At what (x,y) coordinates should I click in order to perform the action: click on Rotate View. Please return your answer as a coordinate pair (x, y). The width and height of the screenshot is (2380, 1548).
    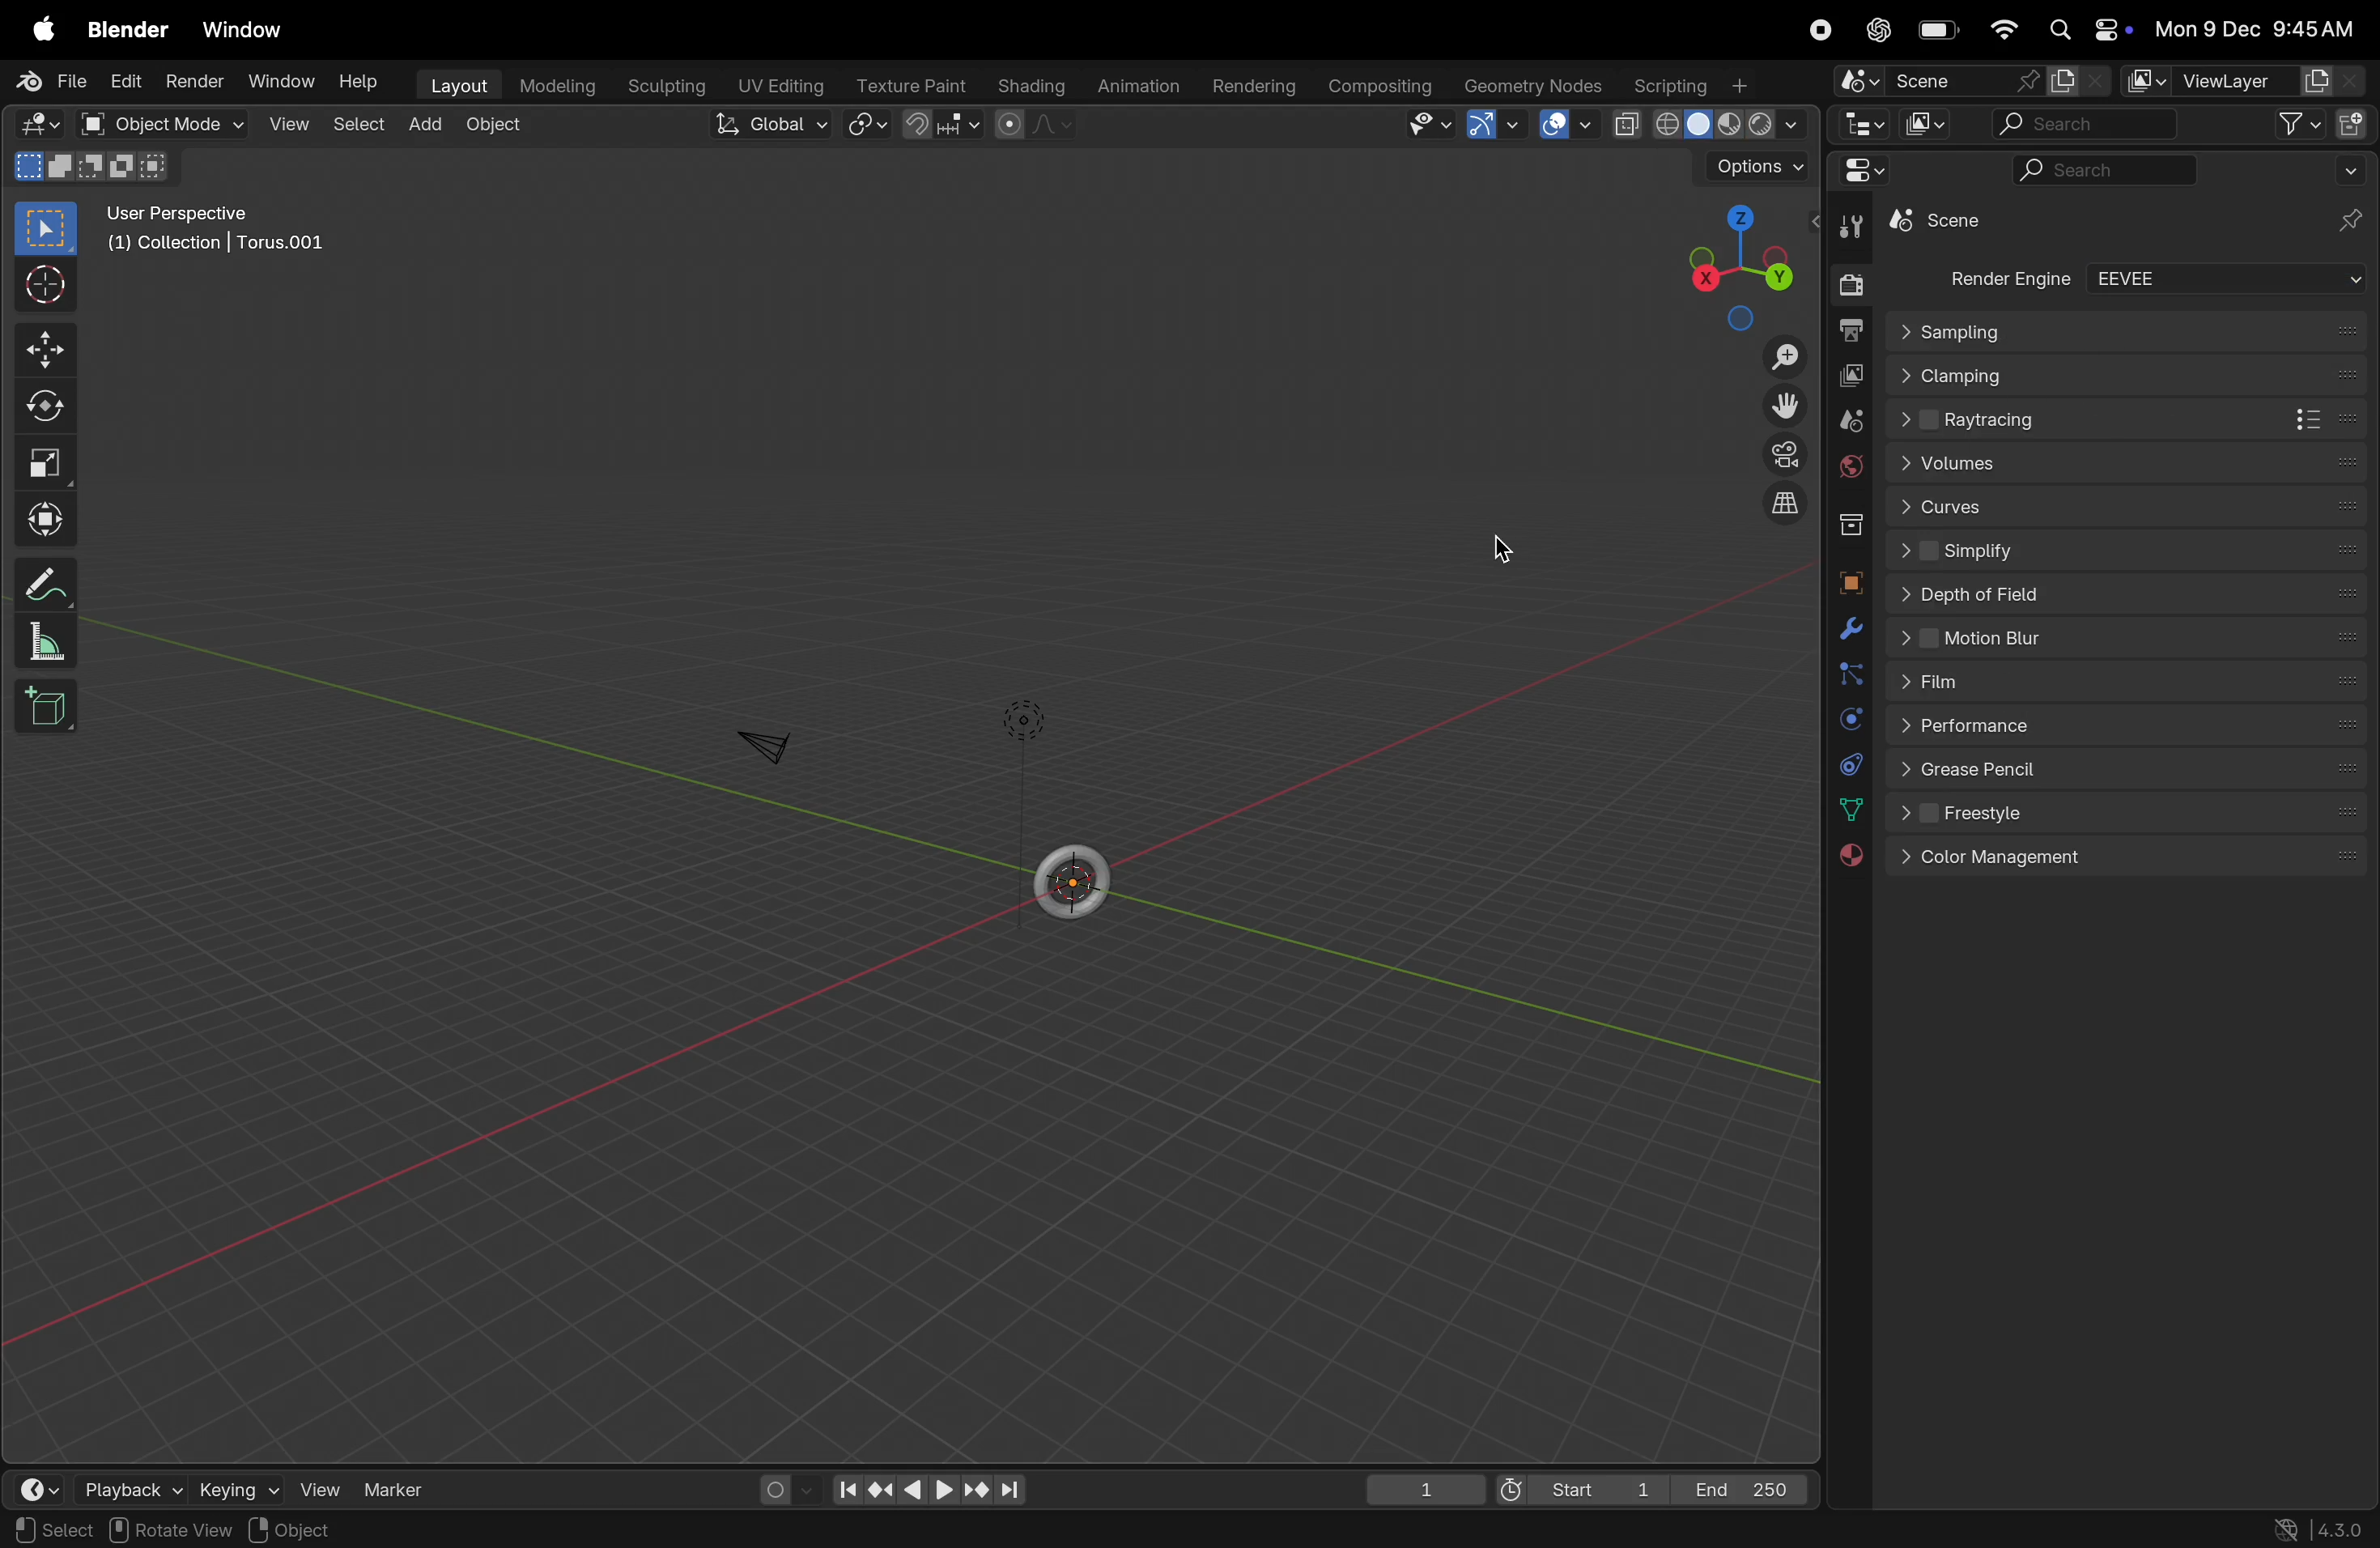
    Looking at the image, I should click on (168, 1531).